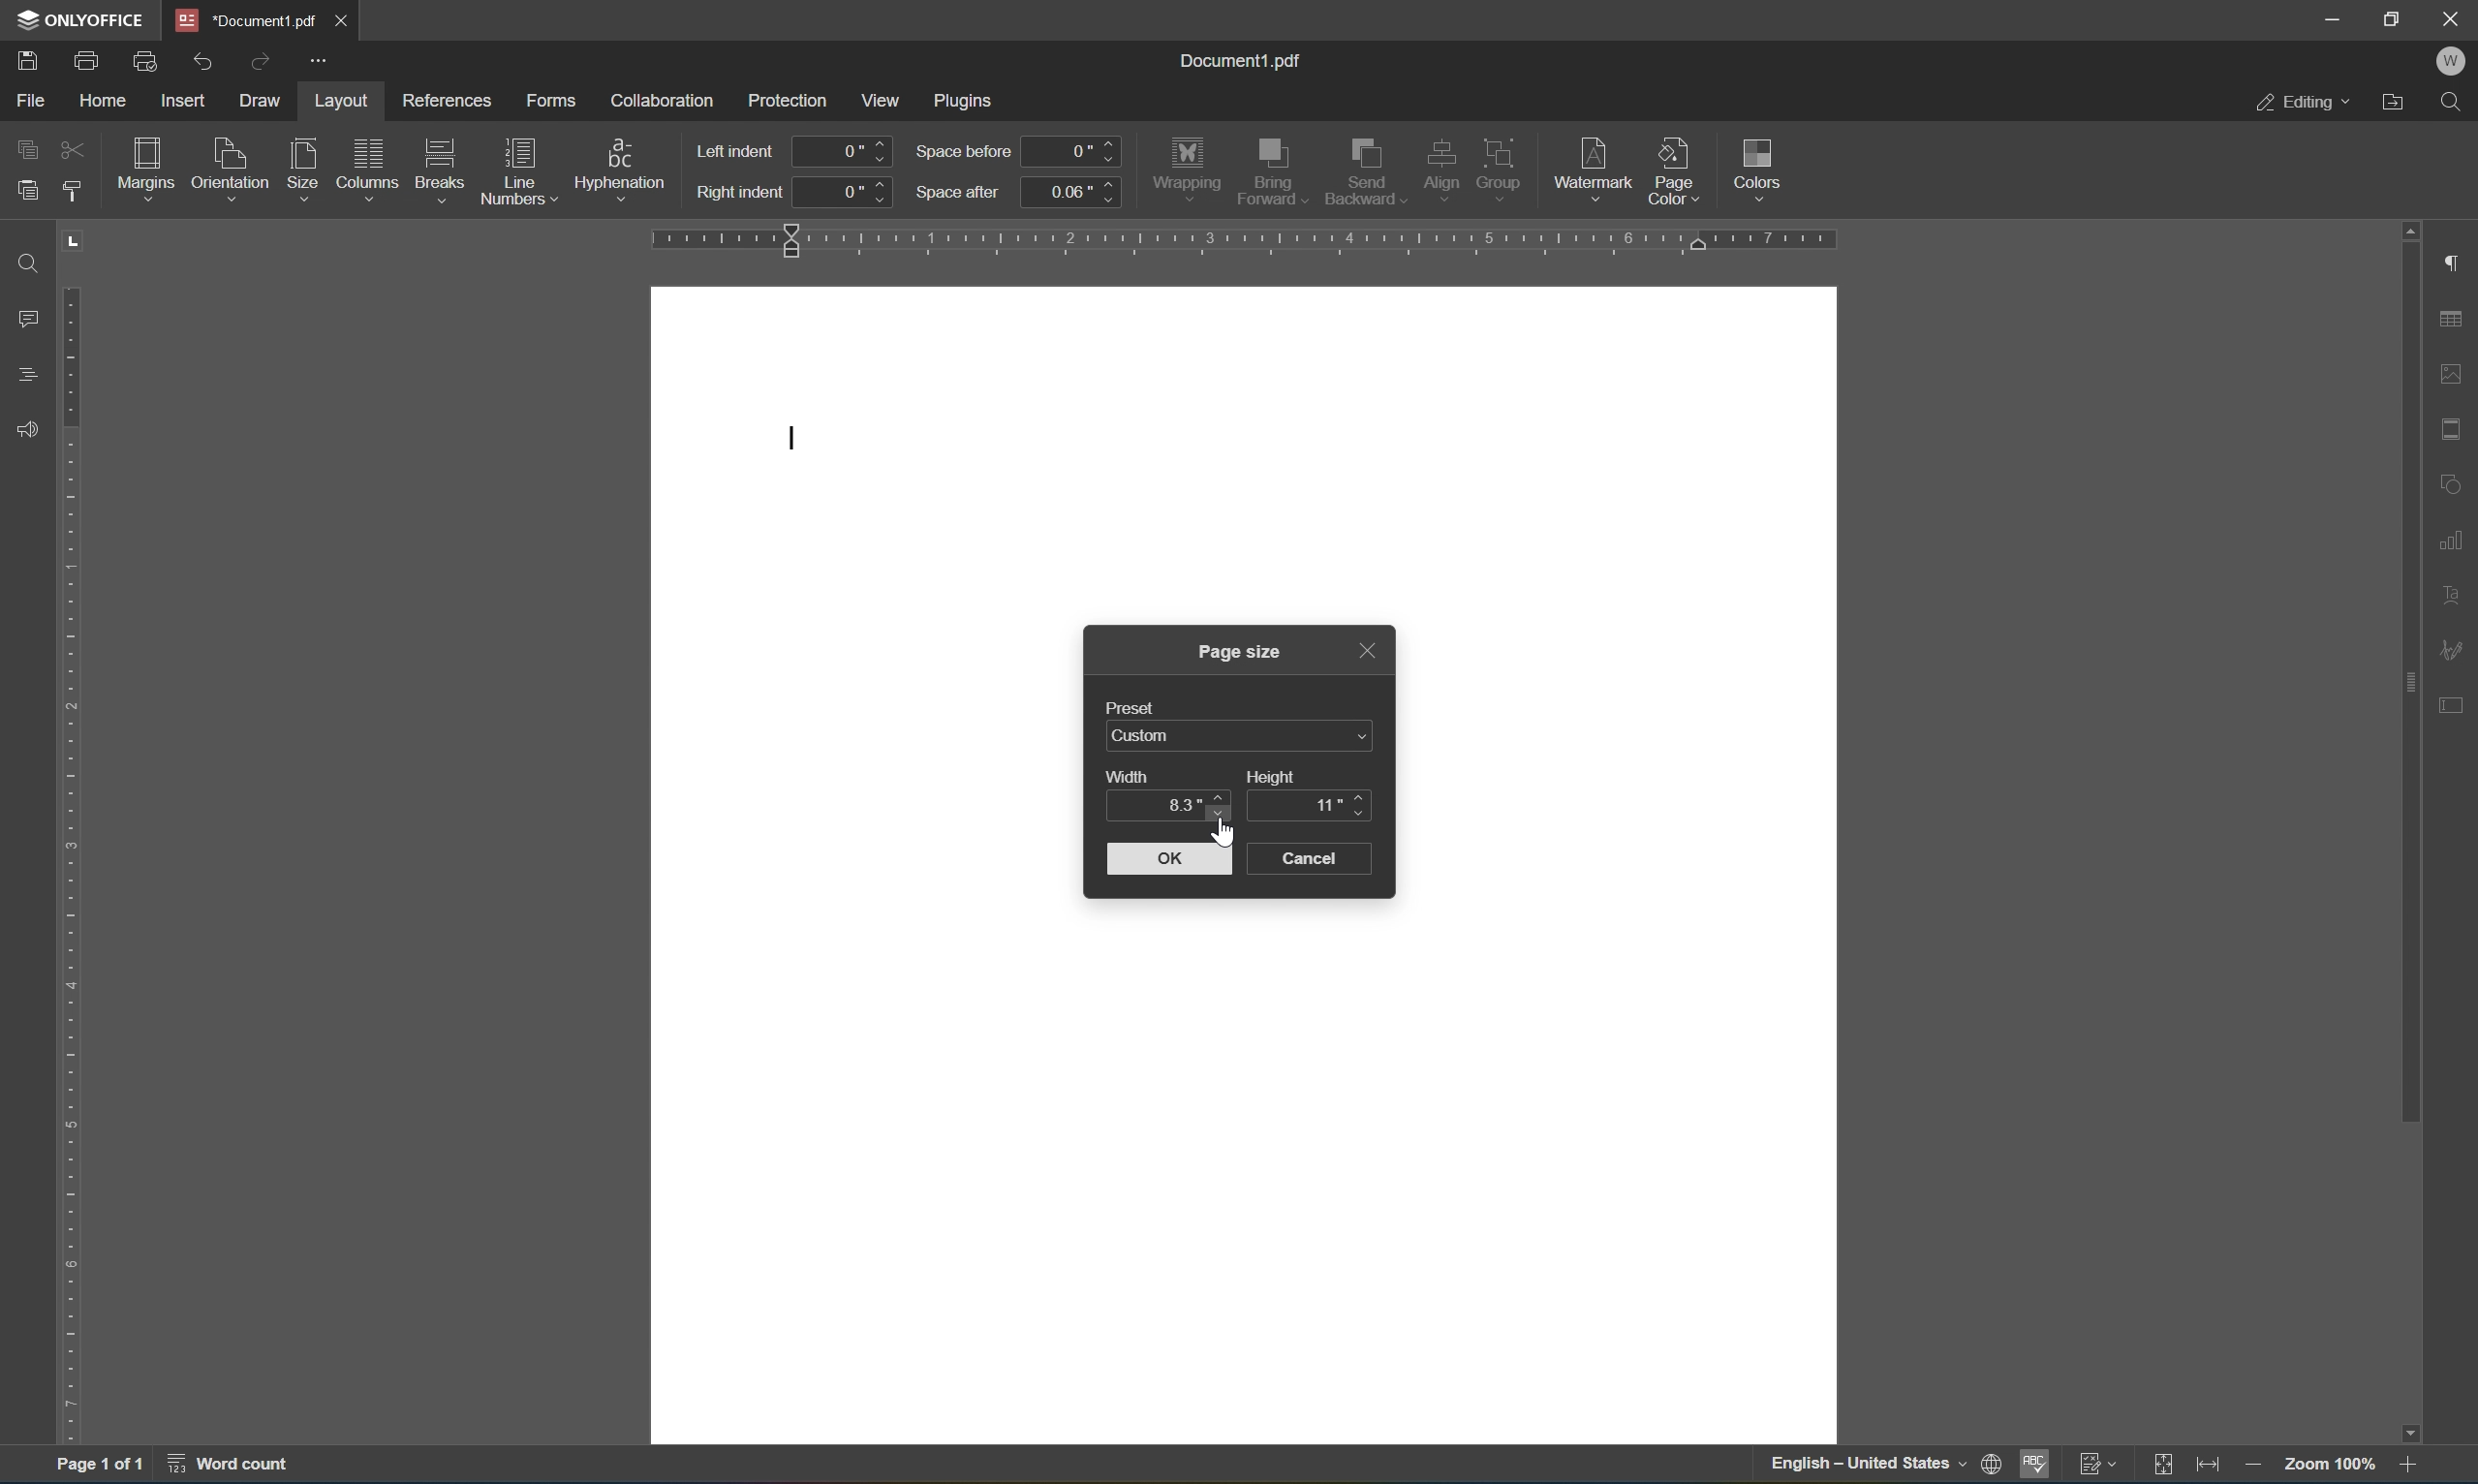 The image size is (2478, 1484). Describe the element at coordinates (1351, 805) in the screenshot. I see `11` at that location.